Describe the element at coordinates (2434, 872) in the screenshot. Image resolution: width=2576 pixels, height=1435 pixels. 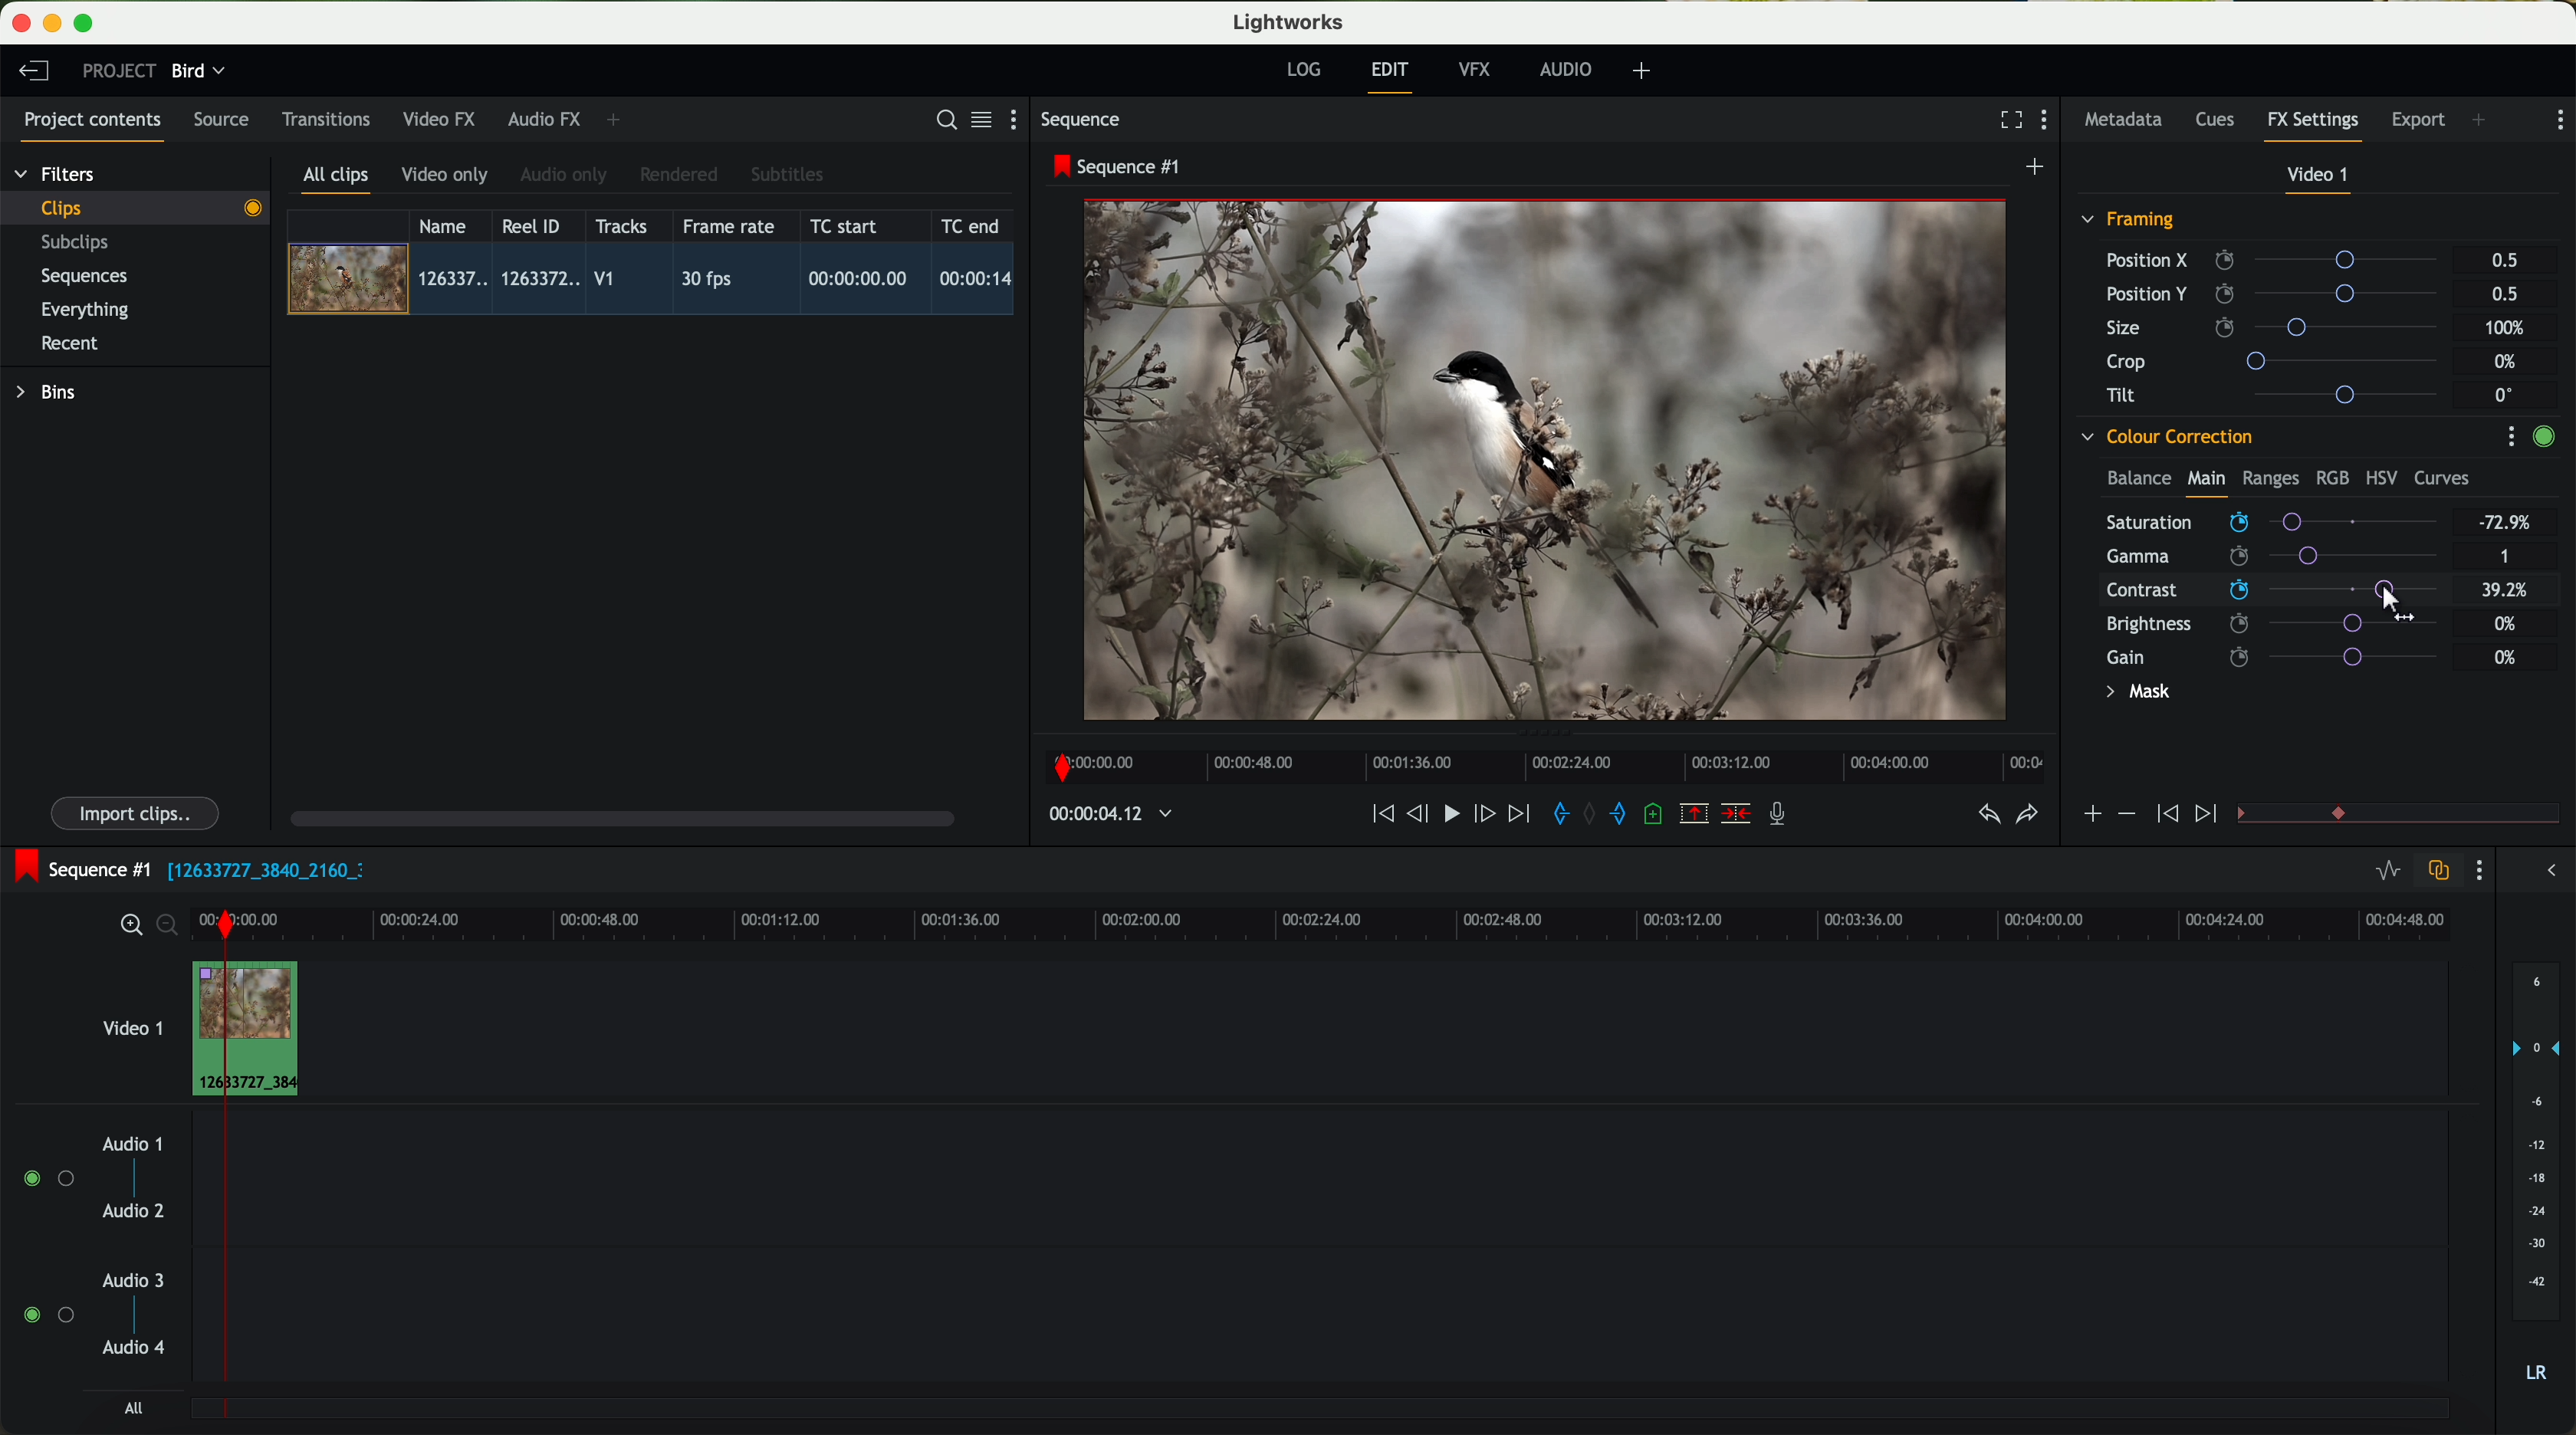
I see `toggle auto track sync` at that location.